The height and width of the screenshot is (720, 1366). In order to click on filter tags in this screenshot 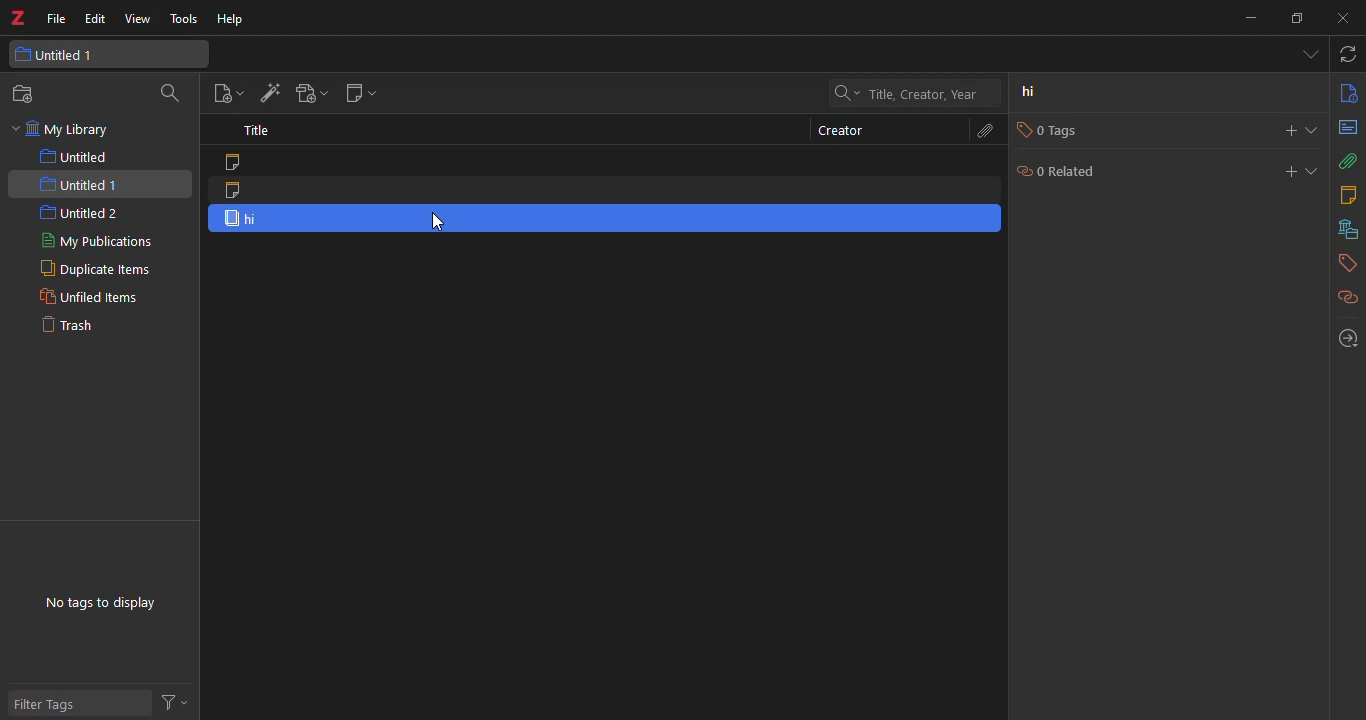, I will do `click(45, 705)`.